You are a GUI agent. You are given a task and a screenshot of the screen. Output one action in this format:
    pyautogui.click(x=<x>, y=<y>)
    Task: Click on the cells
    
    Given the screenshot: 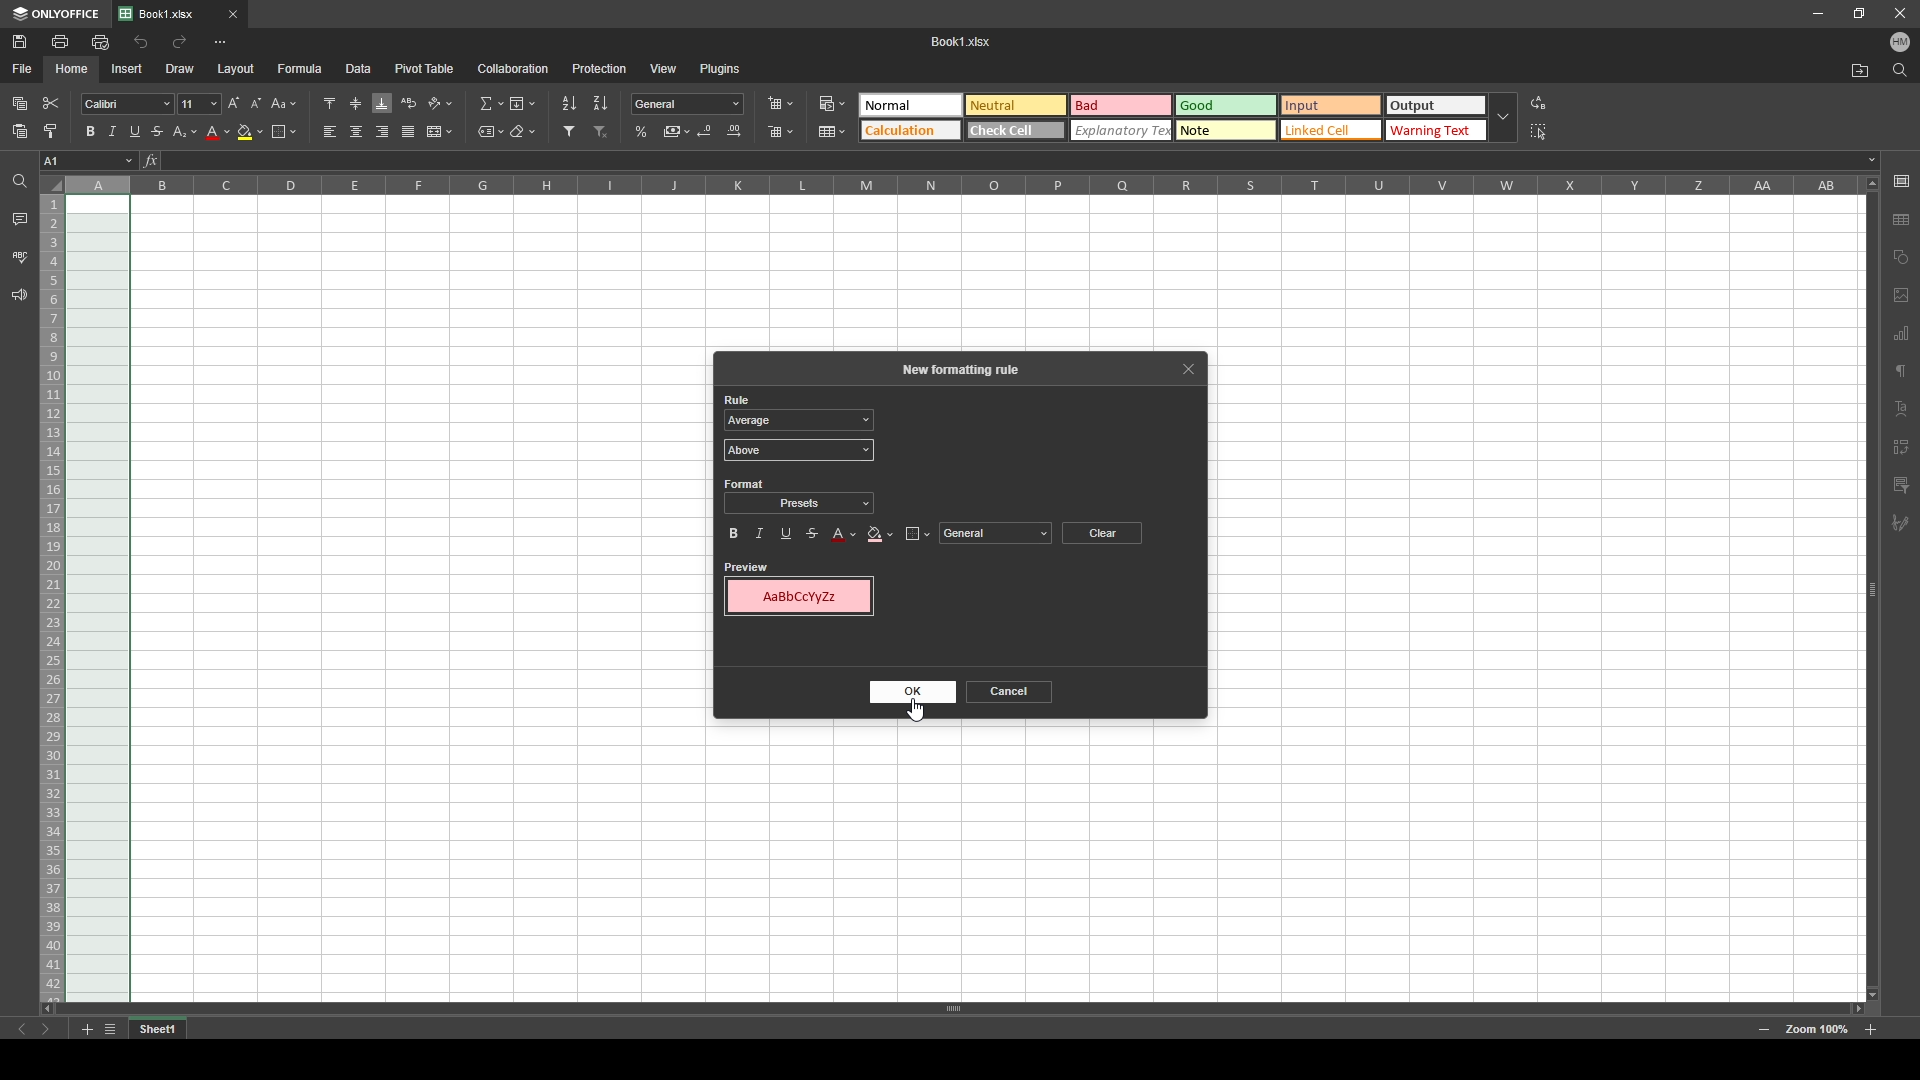 What is the action you would take?
    pyautogui.click(x=422, y=673)
    